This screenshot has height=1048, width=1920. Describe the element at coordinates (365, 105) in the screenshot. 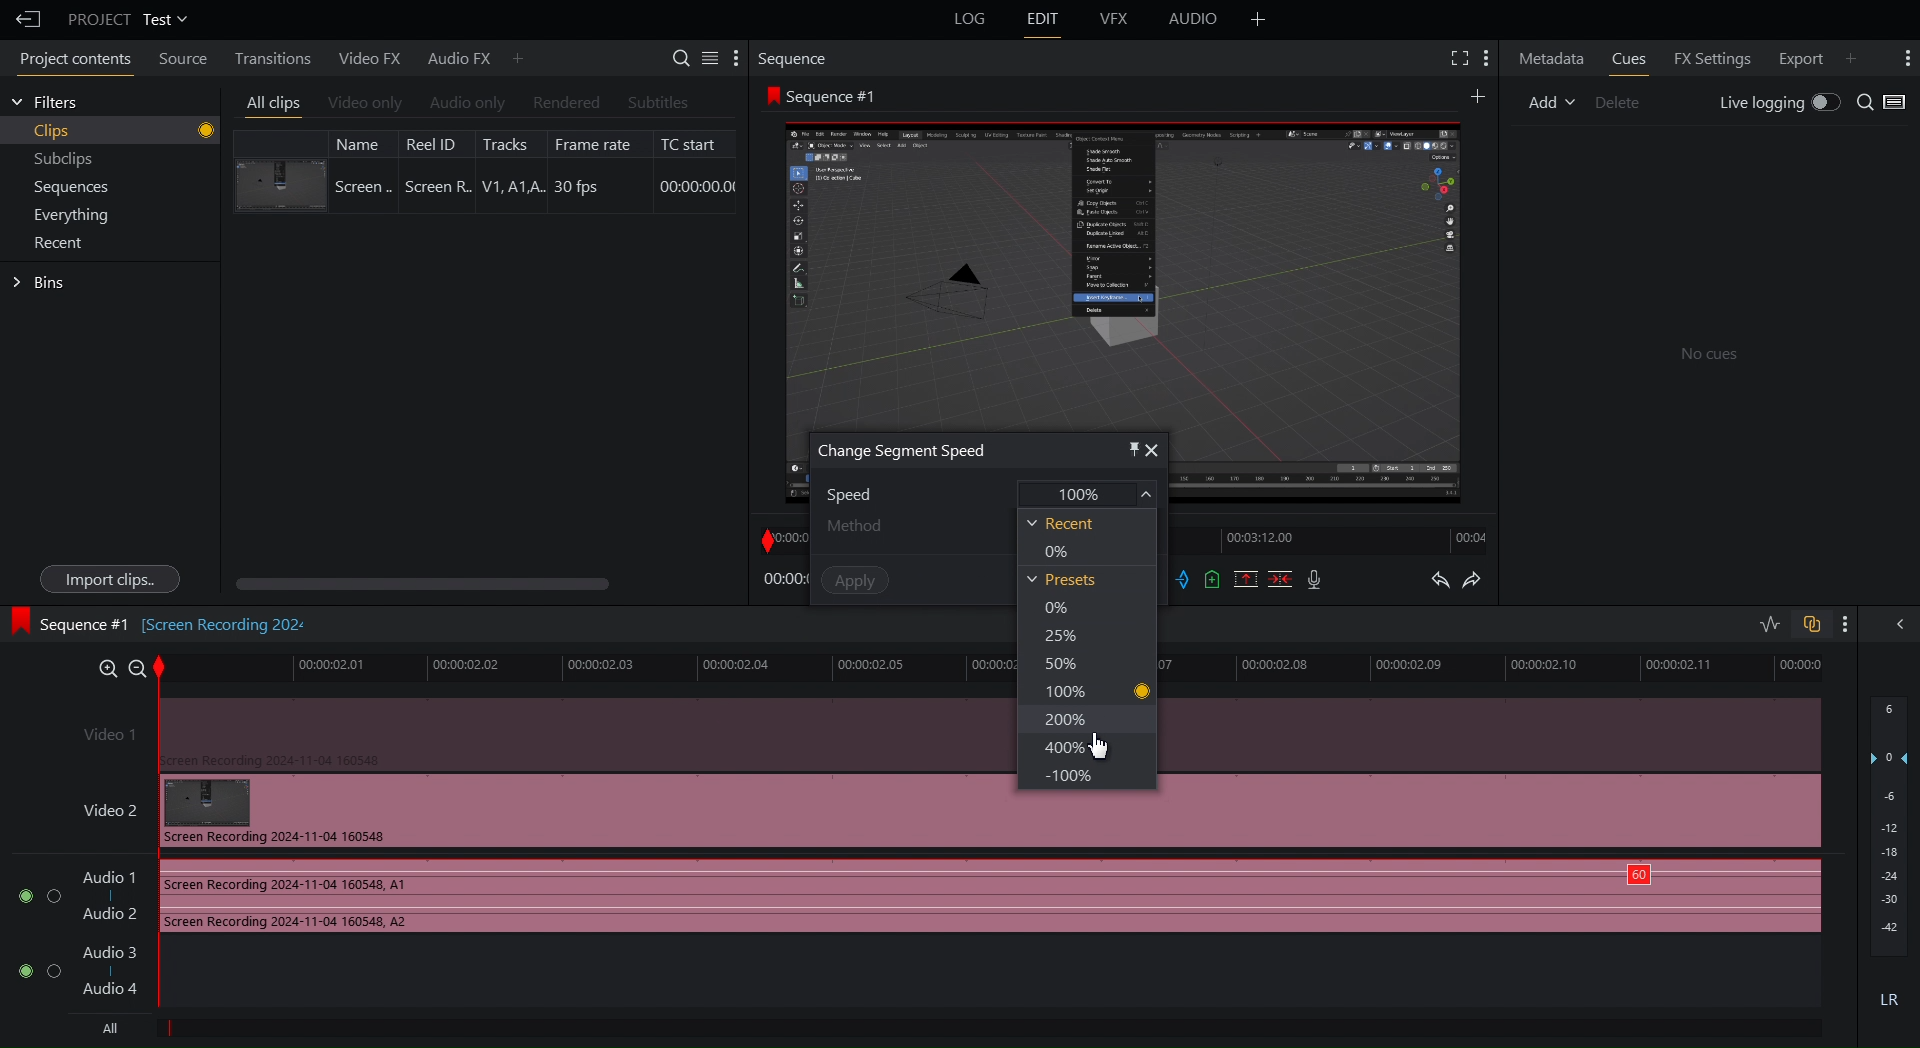

I see `Video Only` at that location.